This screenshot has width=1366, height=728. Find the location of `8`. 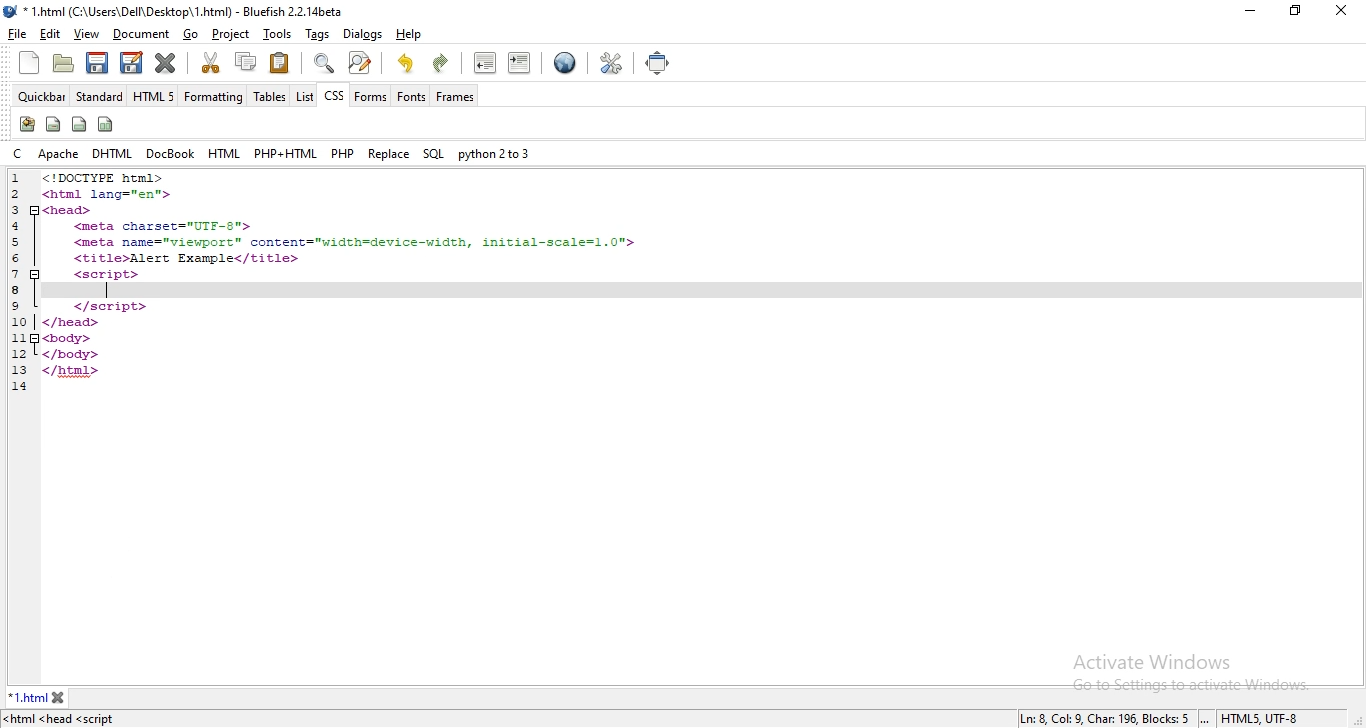

8 is located at coordinates (15, 290).